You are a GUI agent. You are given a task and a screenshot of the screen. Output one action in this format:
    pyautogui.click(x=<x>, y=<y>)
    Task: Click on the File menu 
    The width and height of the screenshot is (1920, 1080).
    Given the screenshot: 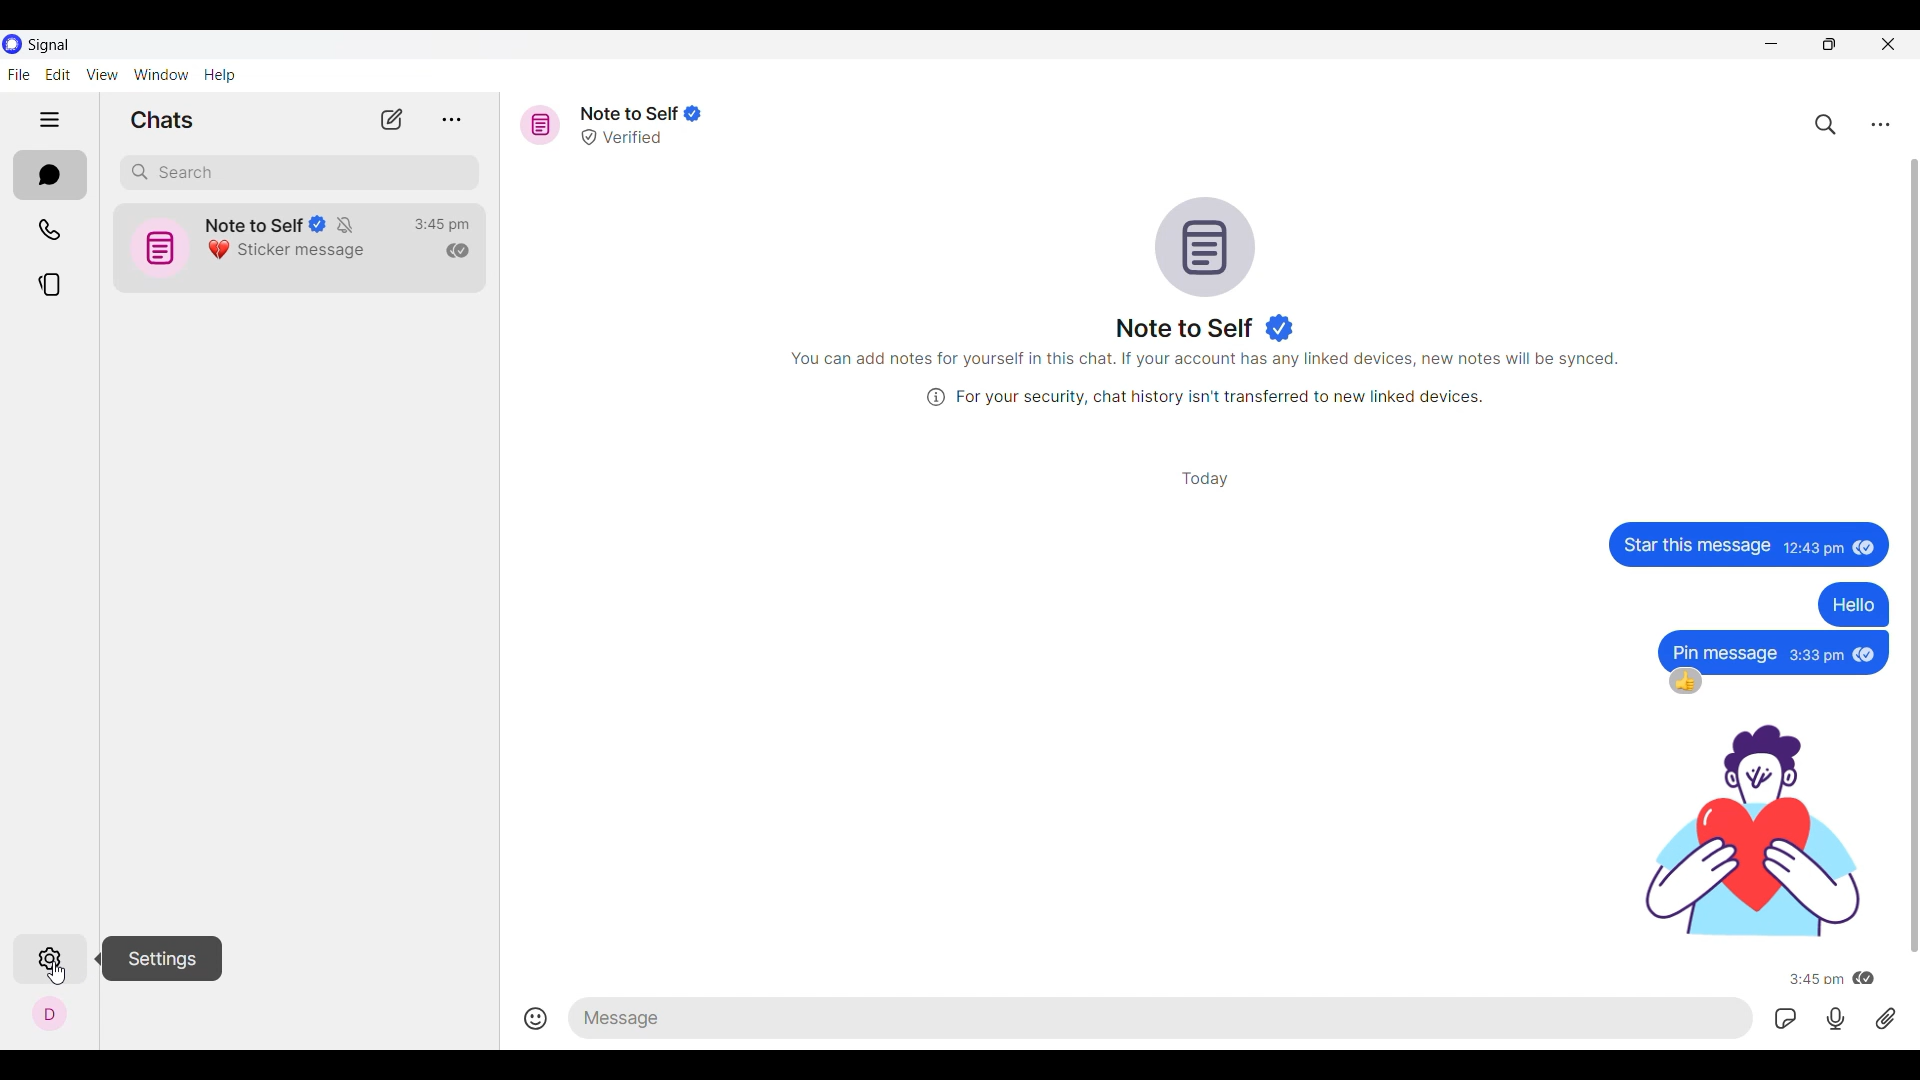 What is the action you would take?
    pyautogui.click(x=19, y=74)
    